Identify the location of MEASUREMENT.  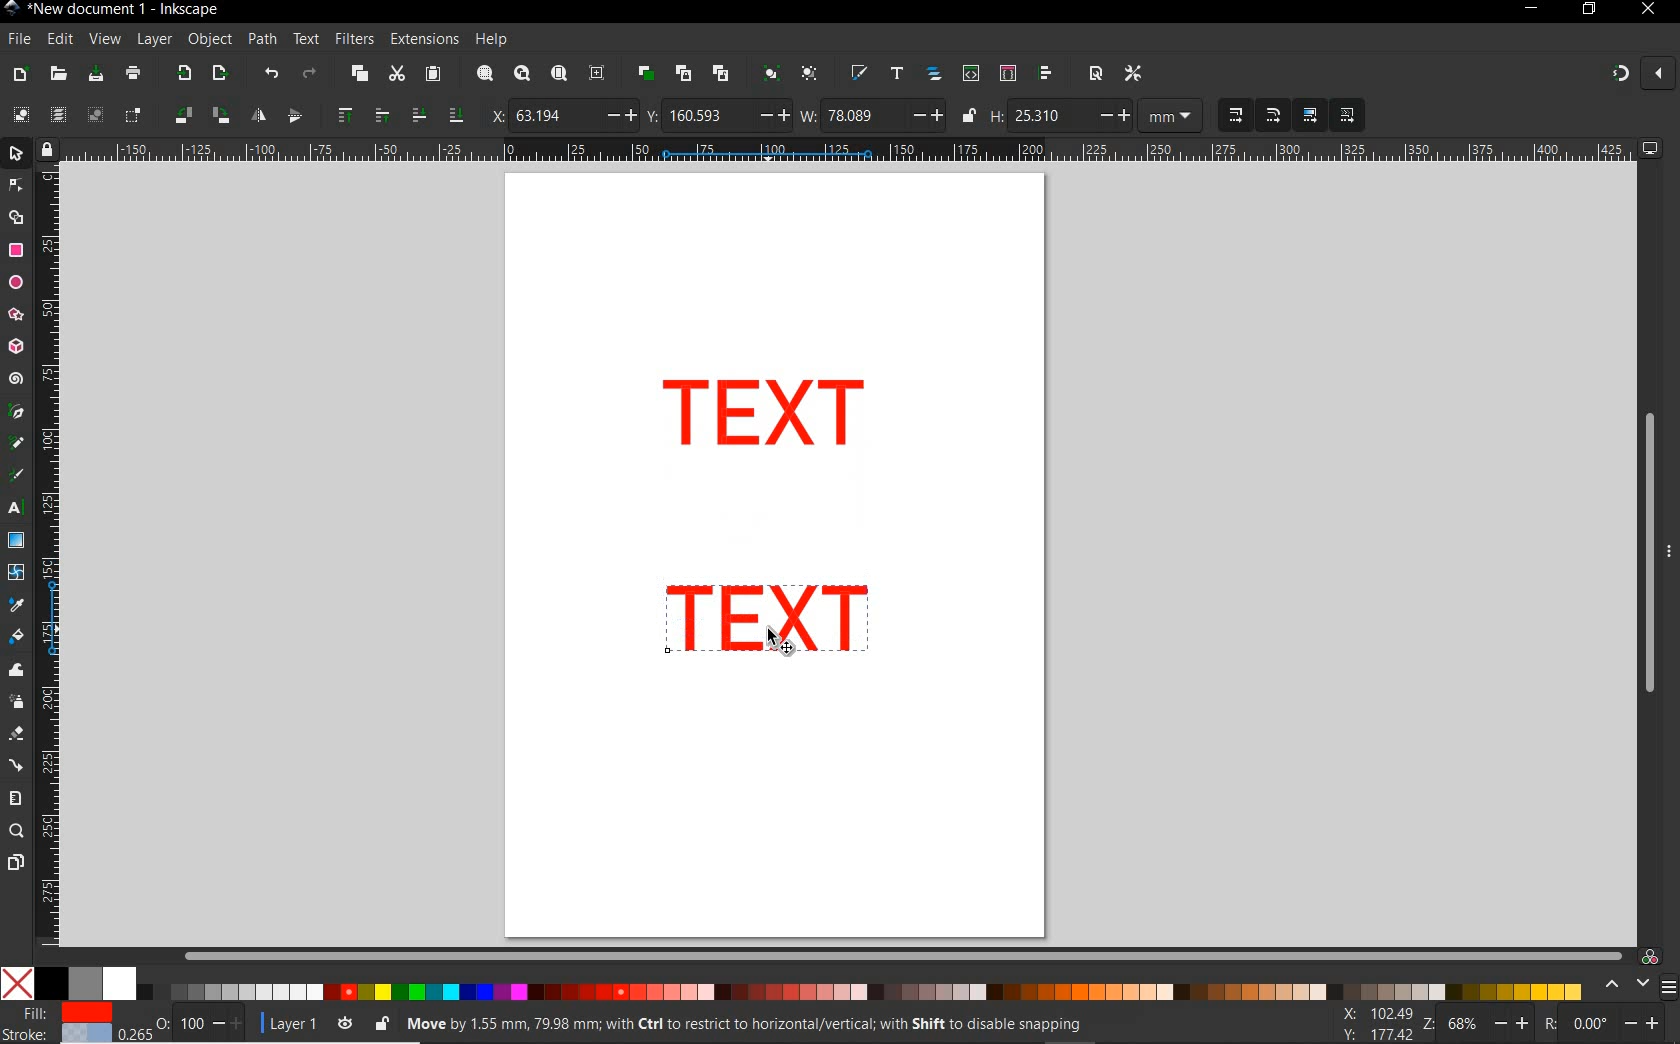
(1174, 116).